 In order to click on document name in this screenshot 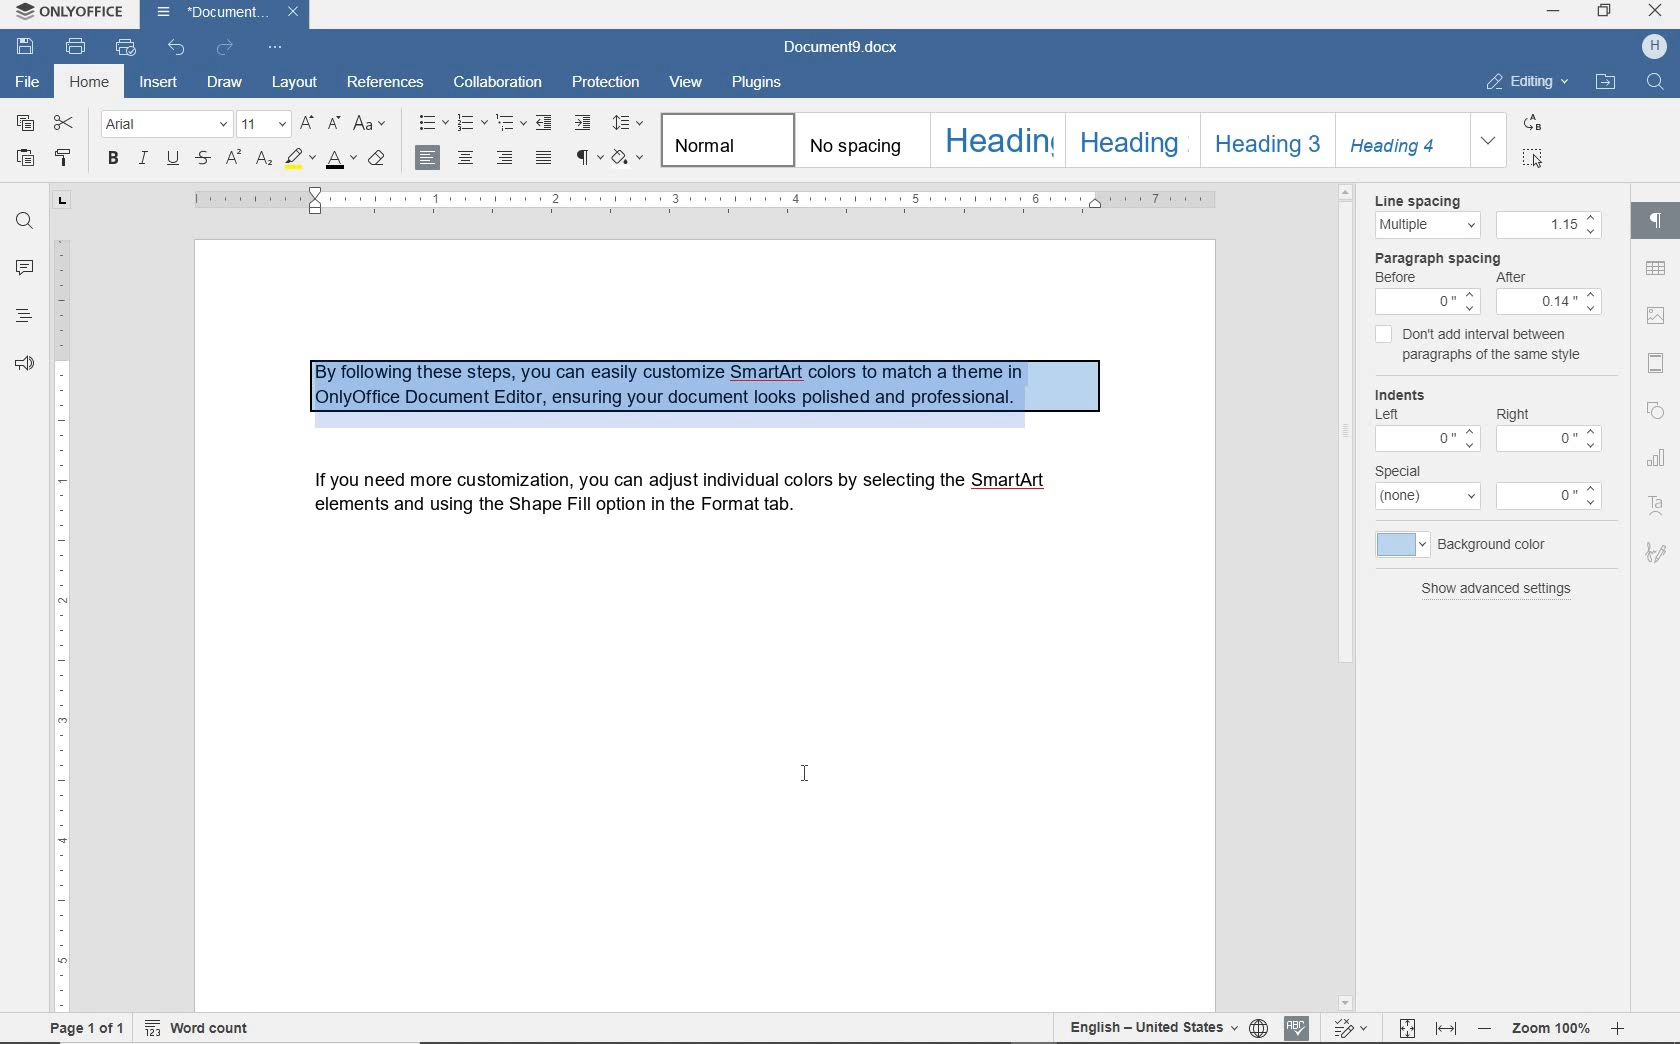, I will do `click(842, 43)`.